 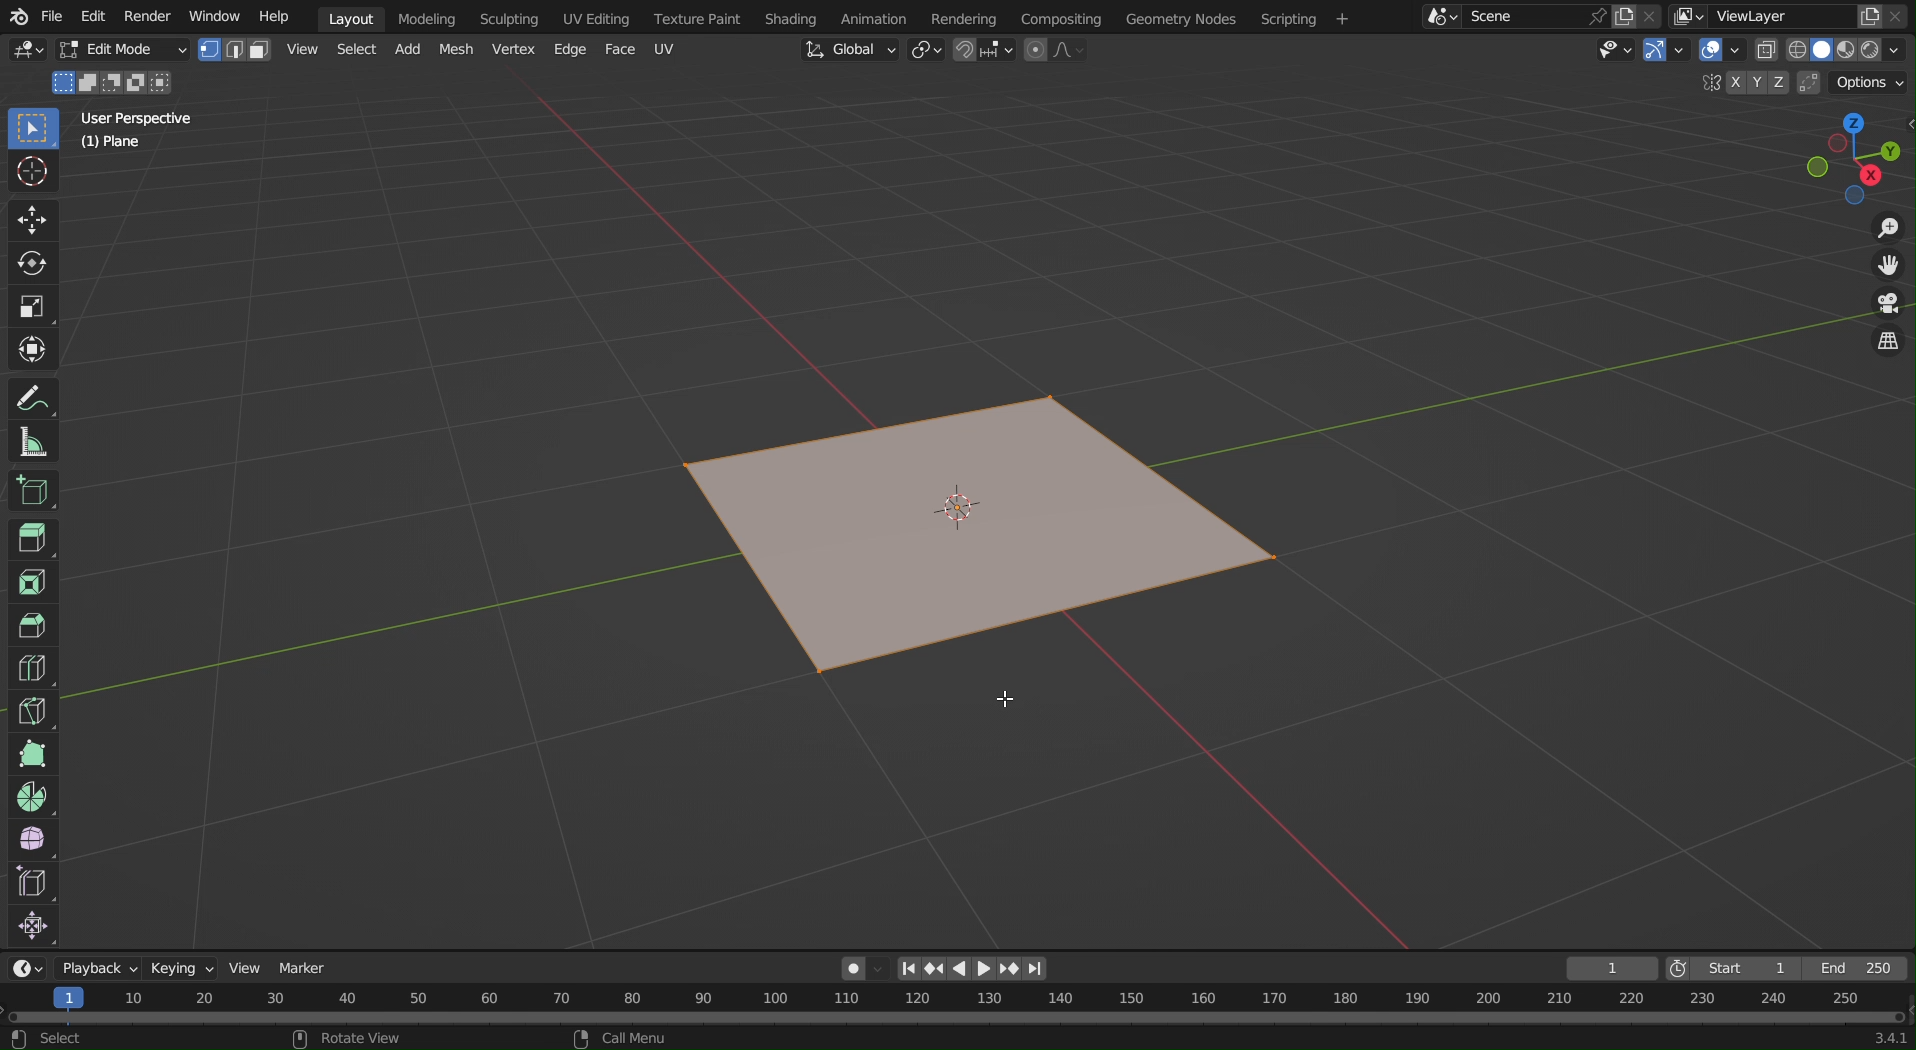 What do you see at coordinates (148, 16) in the screenshot?
I see `Render` at bounding box center [148, 16].